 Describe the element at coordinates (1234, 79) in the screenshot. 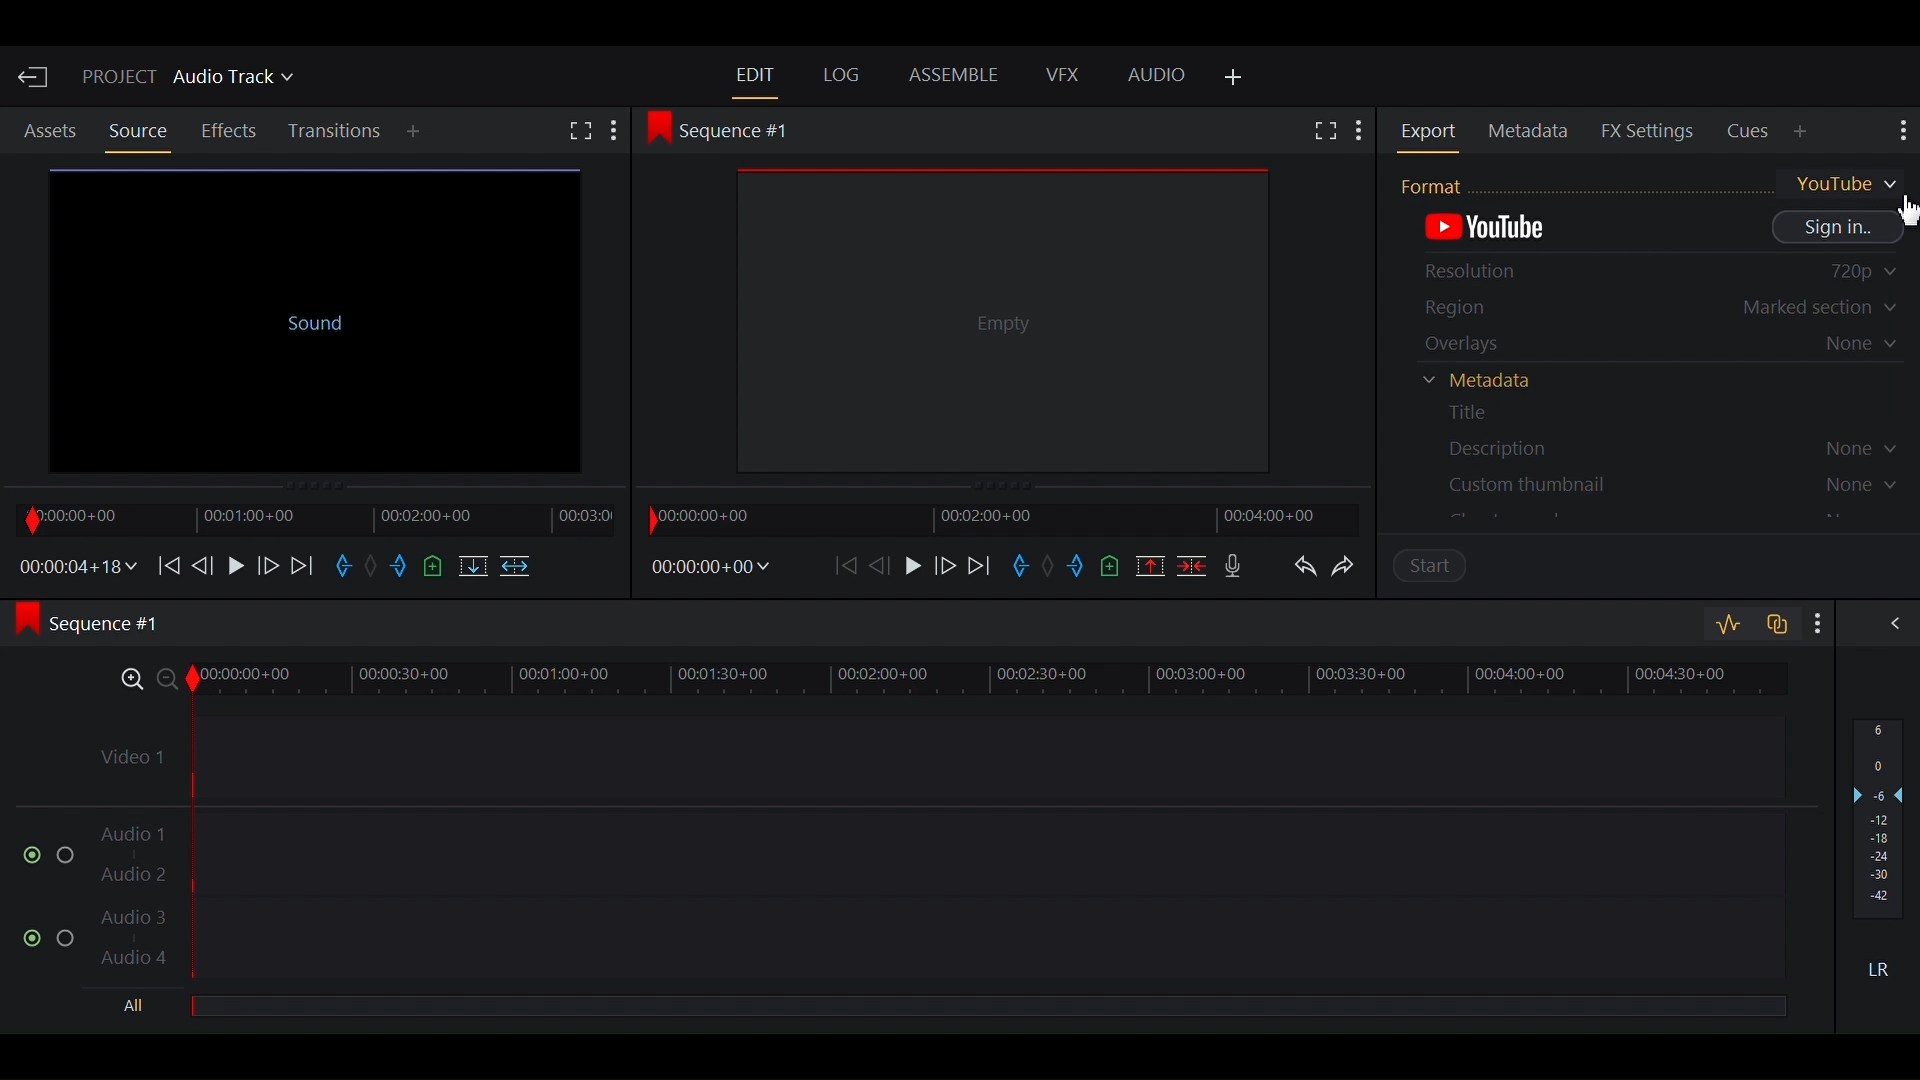

I see `Add Panel` at that location.